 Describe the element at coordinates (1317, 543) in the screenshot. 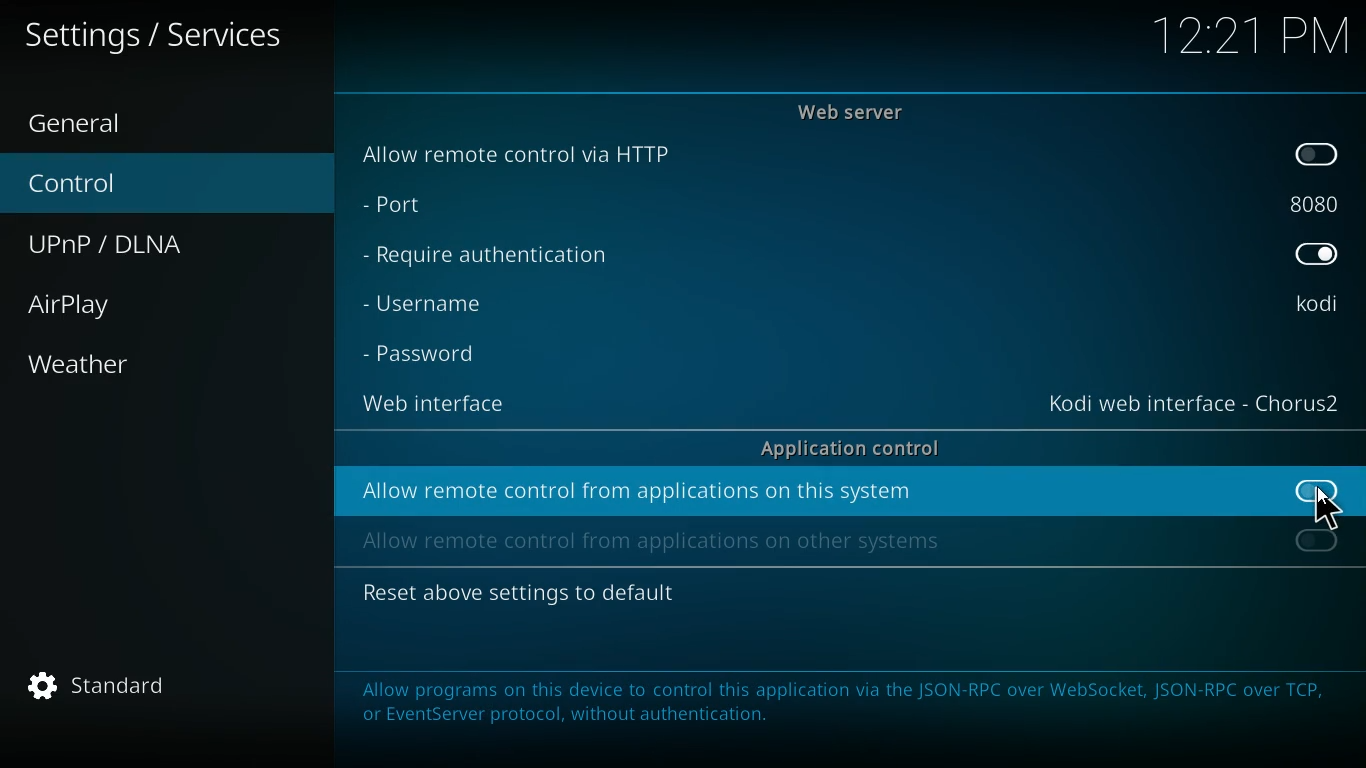

I see `off` at that location.